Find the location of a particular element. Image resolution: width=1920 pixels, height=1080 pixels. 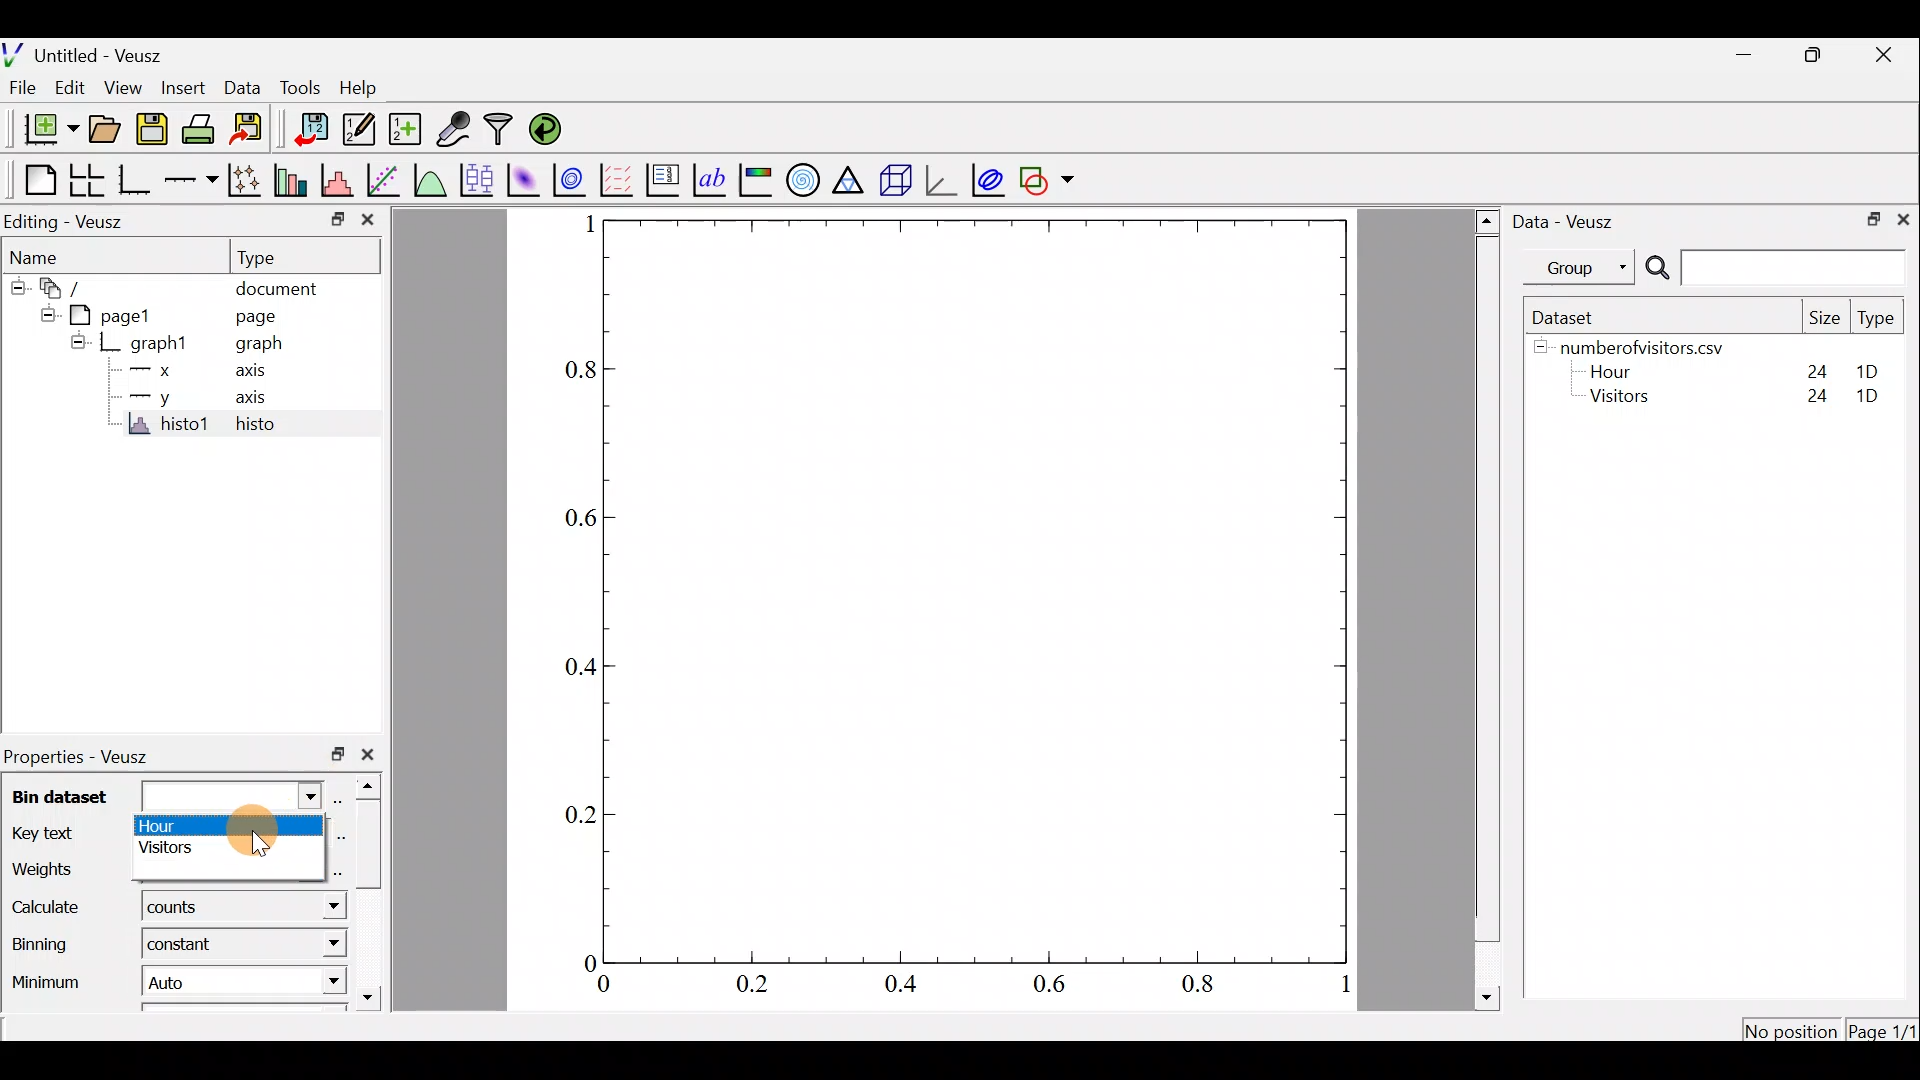

Size is located at coordinates (1826, 319).